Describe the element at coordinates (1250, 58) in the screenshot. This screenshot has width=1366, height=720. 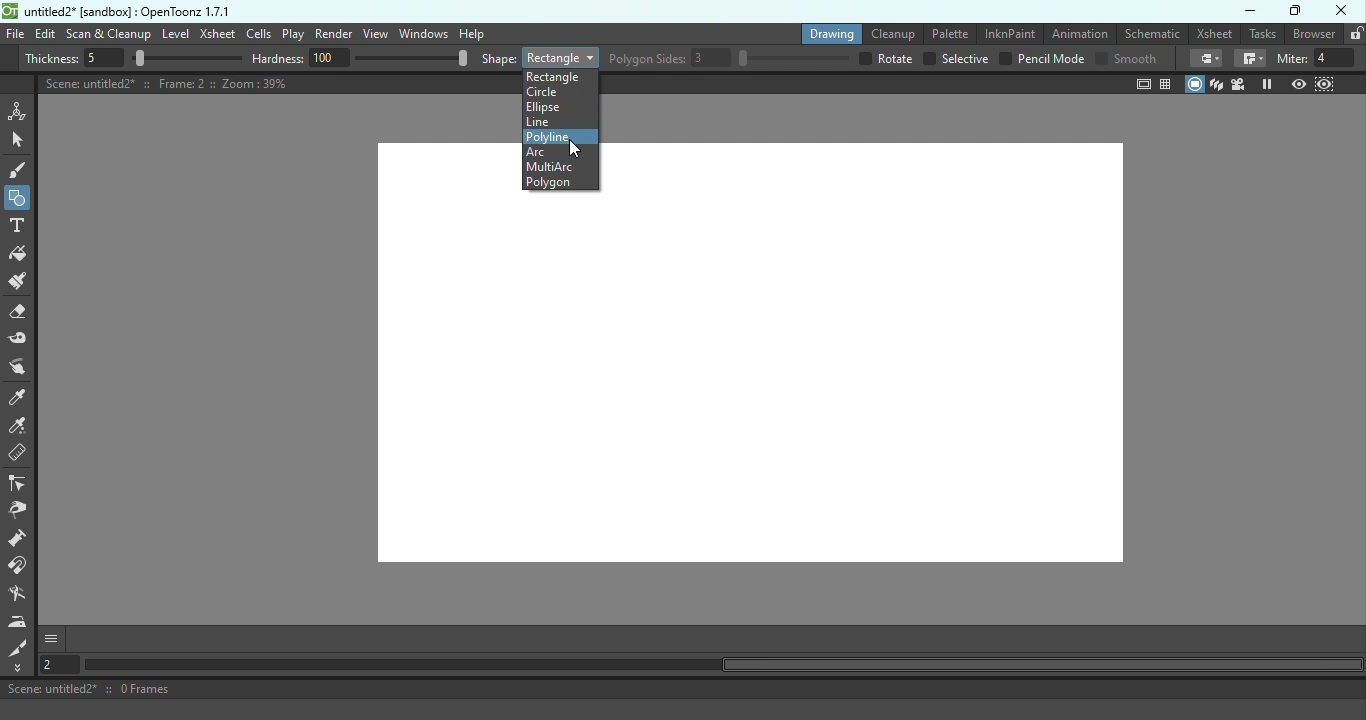
I see `fill tool` at that location.